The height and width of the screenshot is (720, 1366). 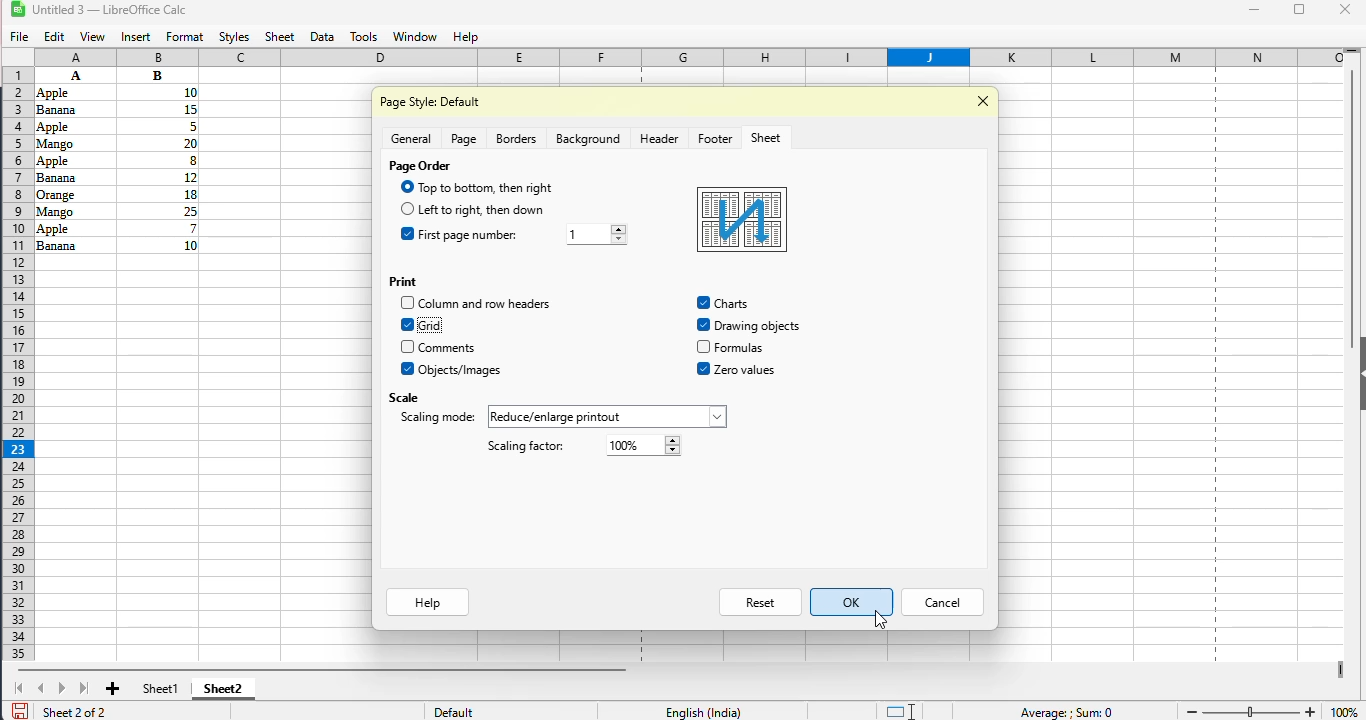 What do you see at coordinates (464, 139) in the screenshot?
I see `page` at bounding box center [464, 139].